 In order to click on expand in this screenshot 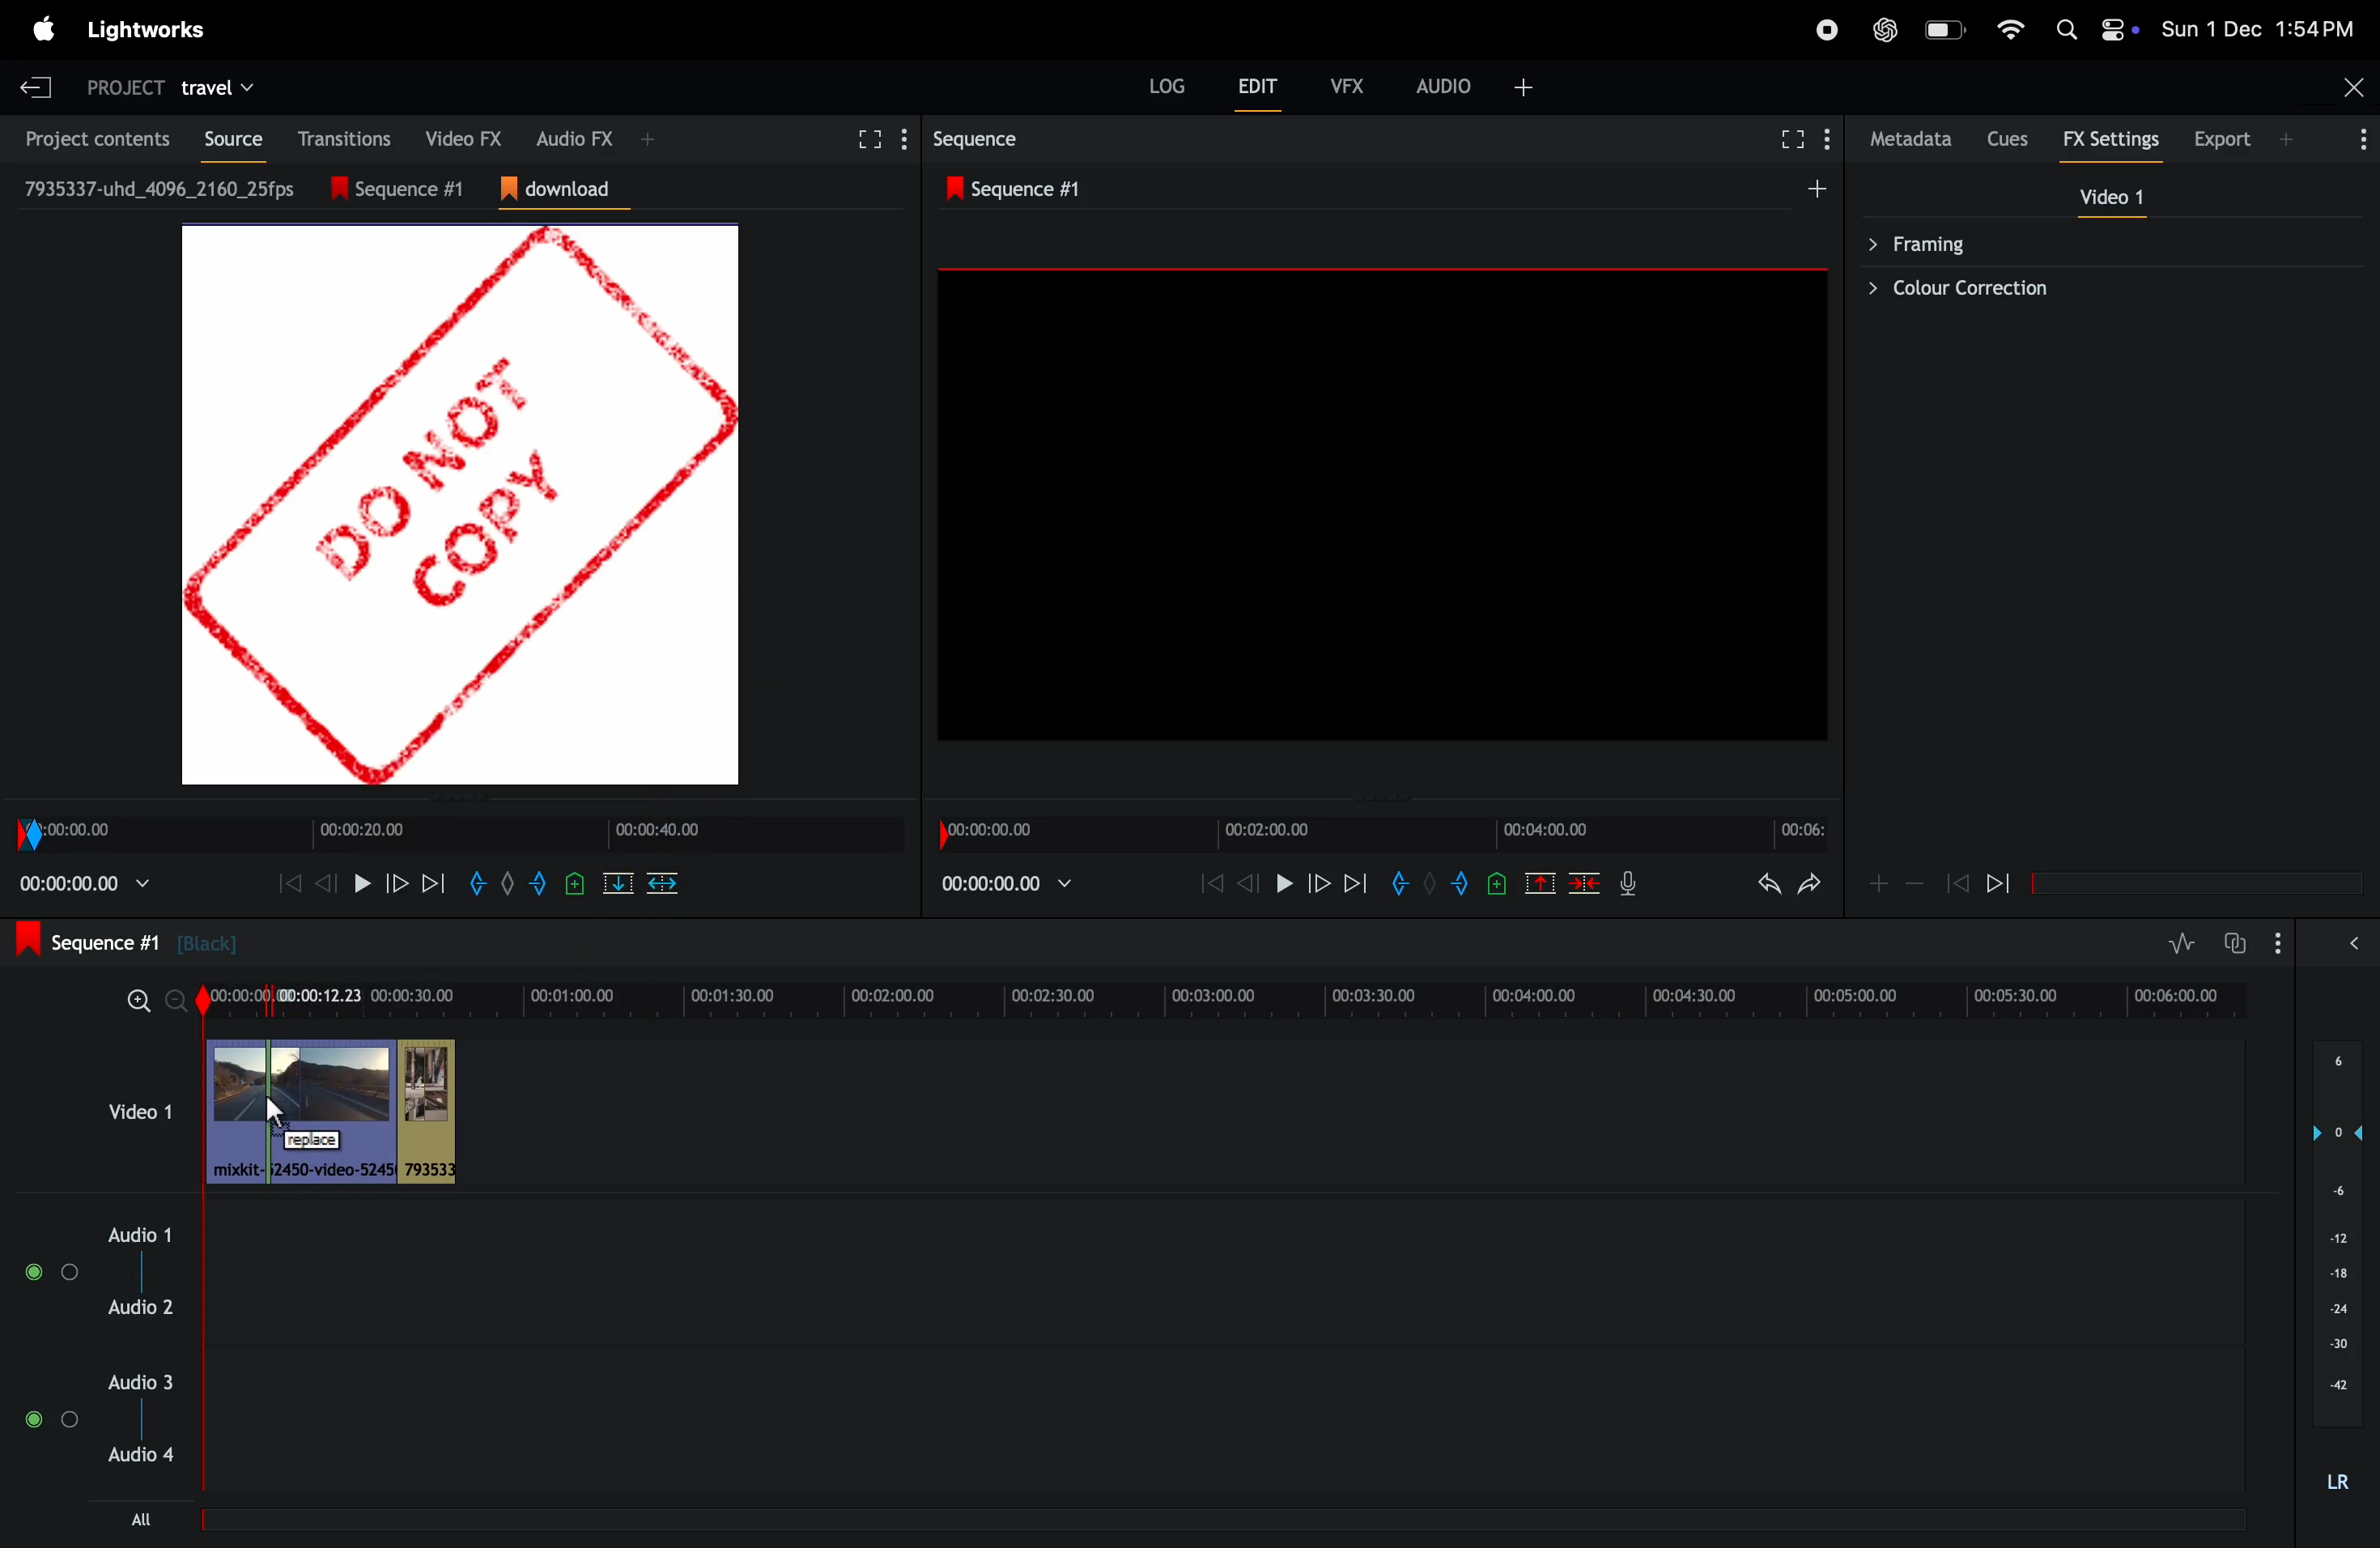, I will do `click(2354, 942)`.